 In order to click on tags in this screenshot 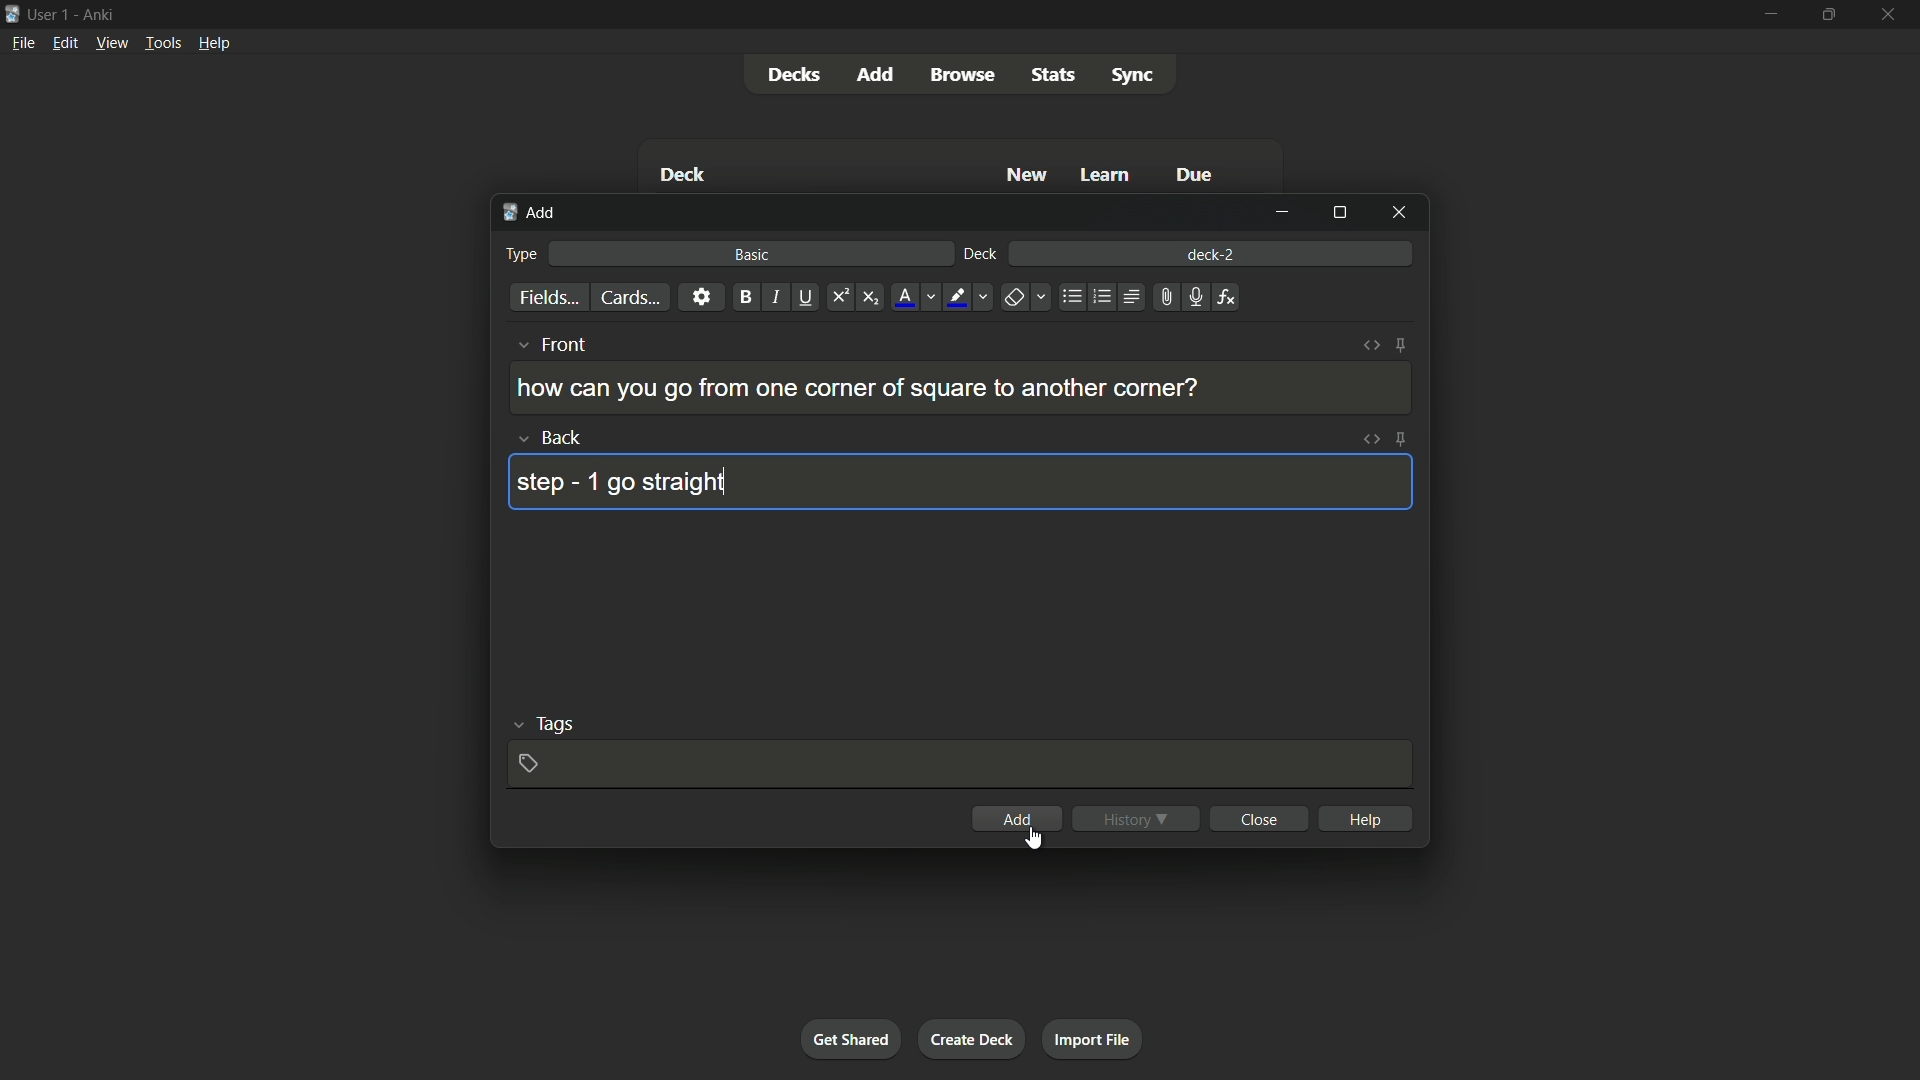, I will do `click(541, 725)`.